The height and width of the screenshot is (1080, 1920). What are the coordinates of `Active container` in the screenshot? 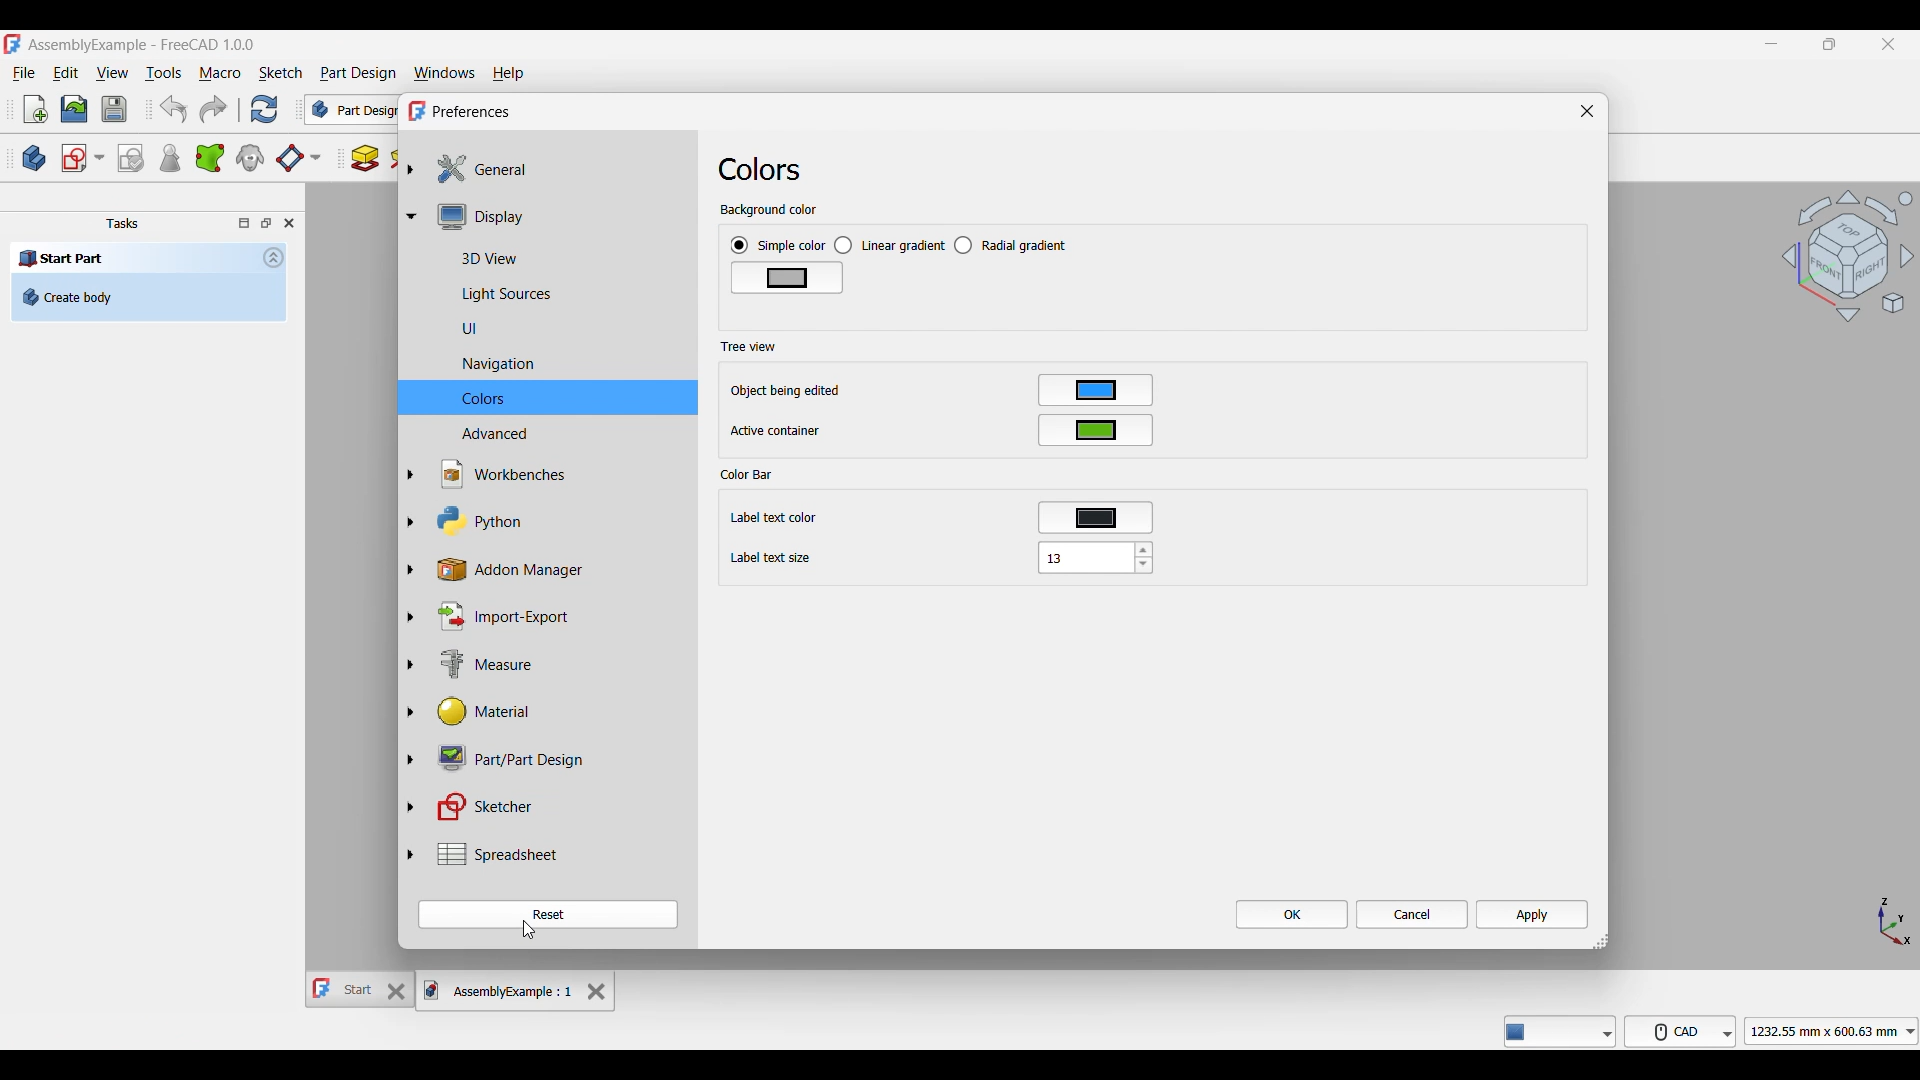 It's located at (777, 431).